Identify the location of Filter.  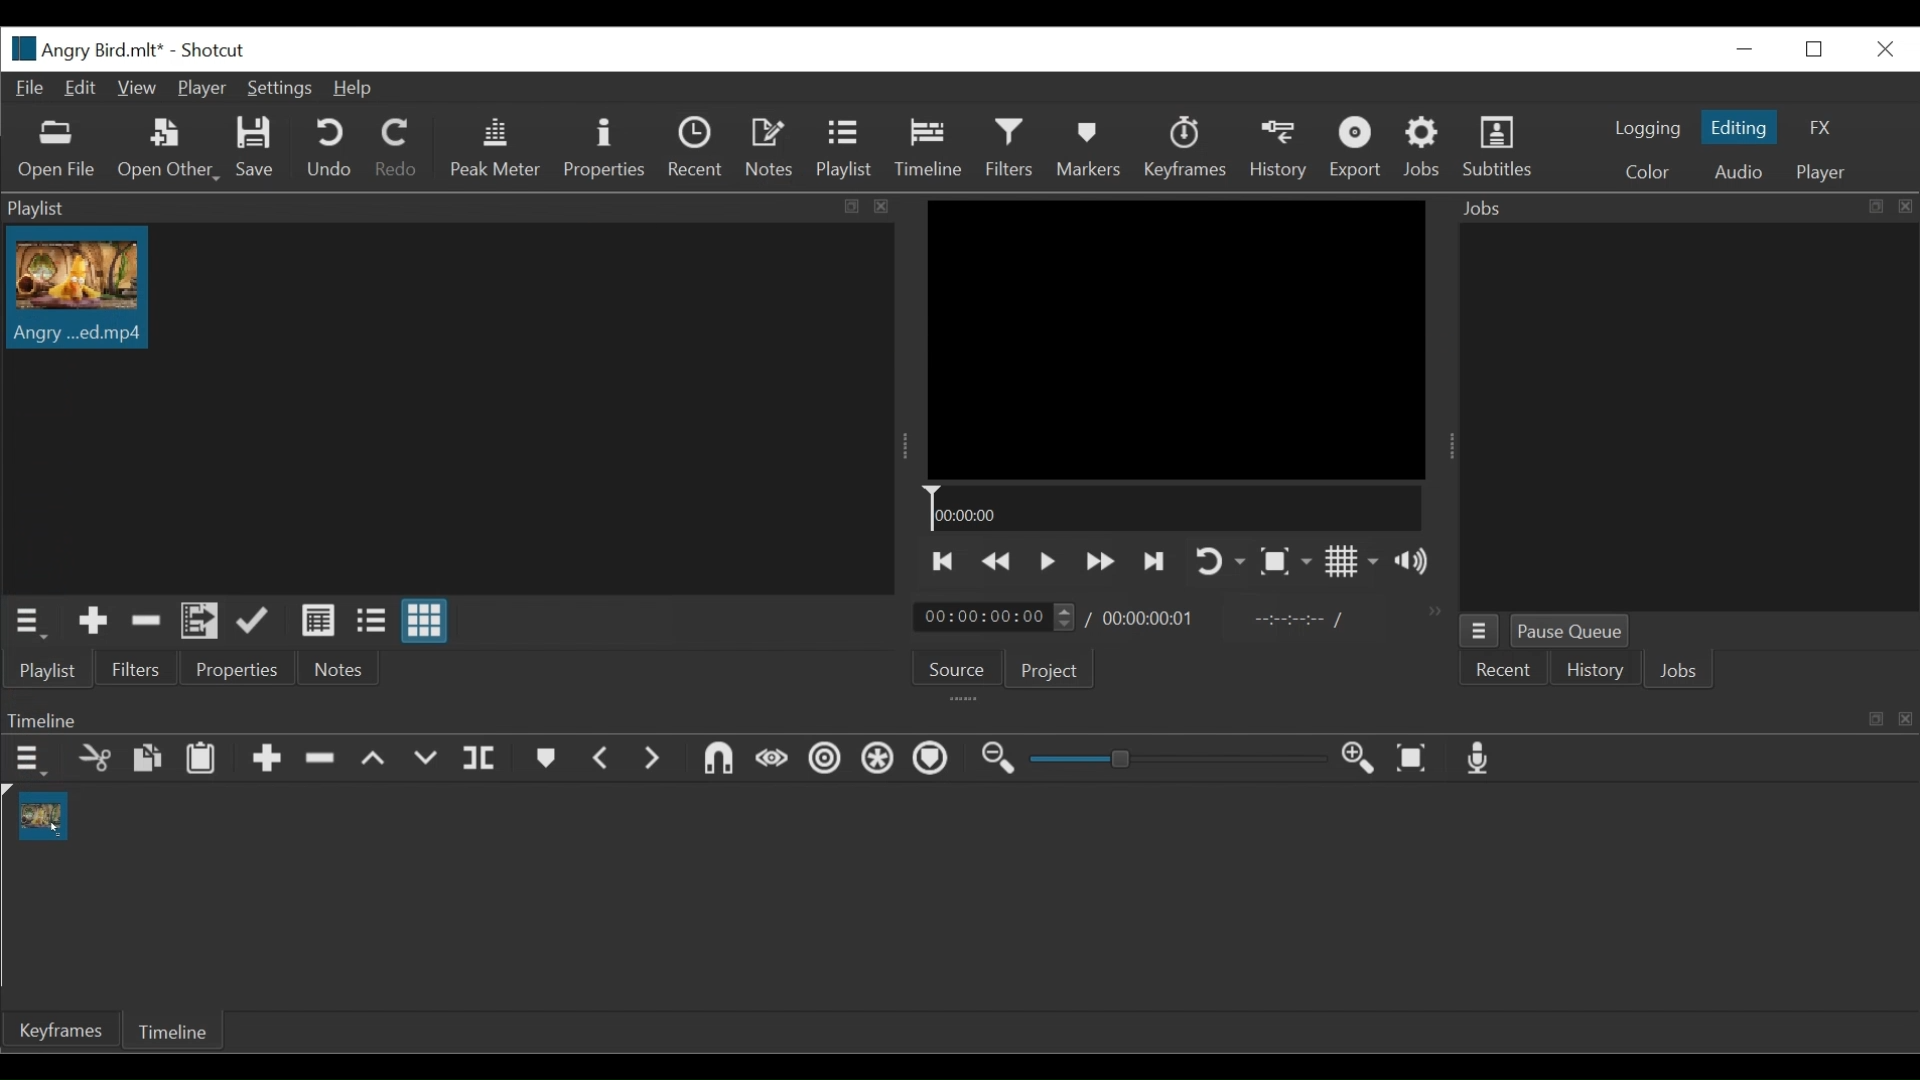
(1009, 147).